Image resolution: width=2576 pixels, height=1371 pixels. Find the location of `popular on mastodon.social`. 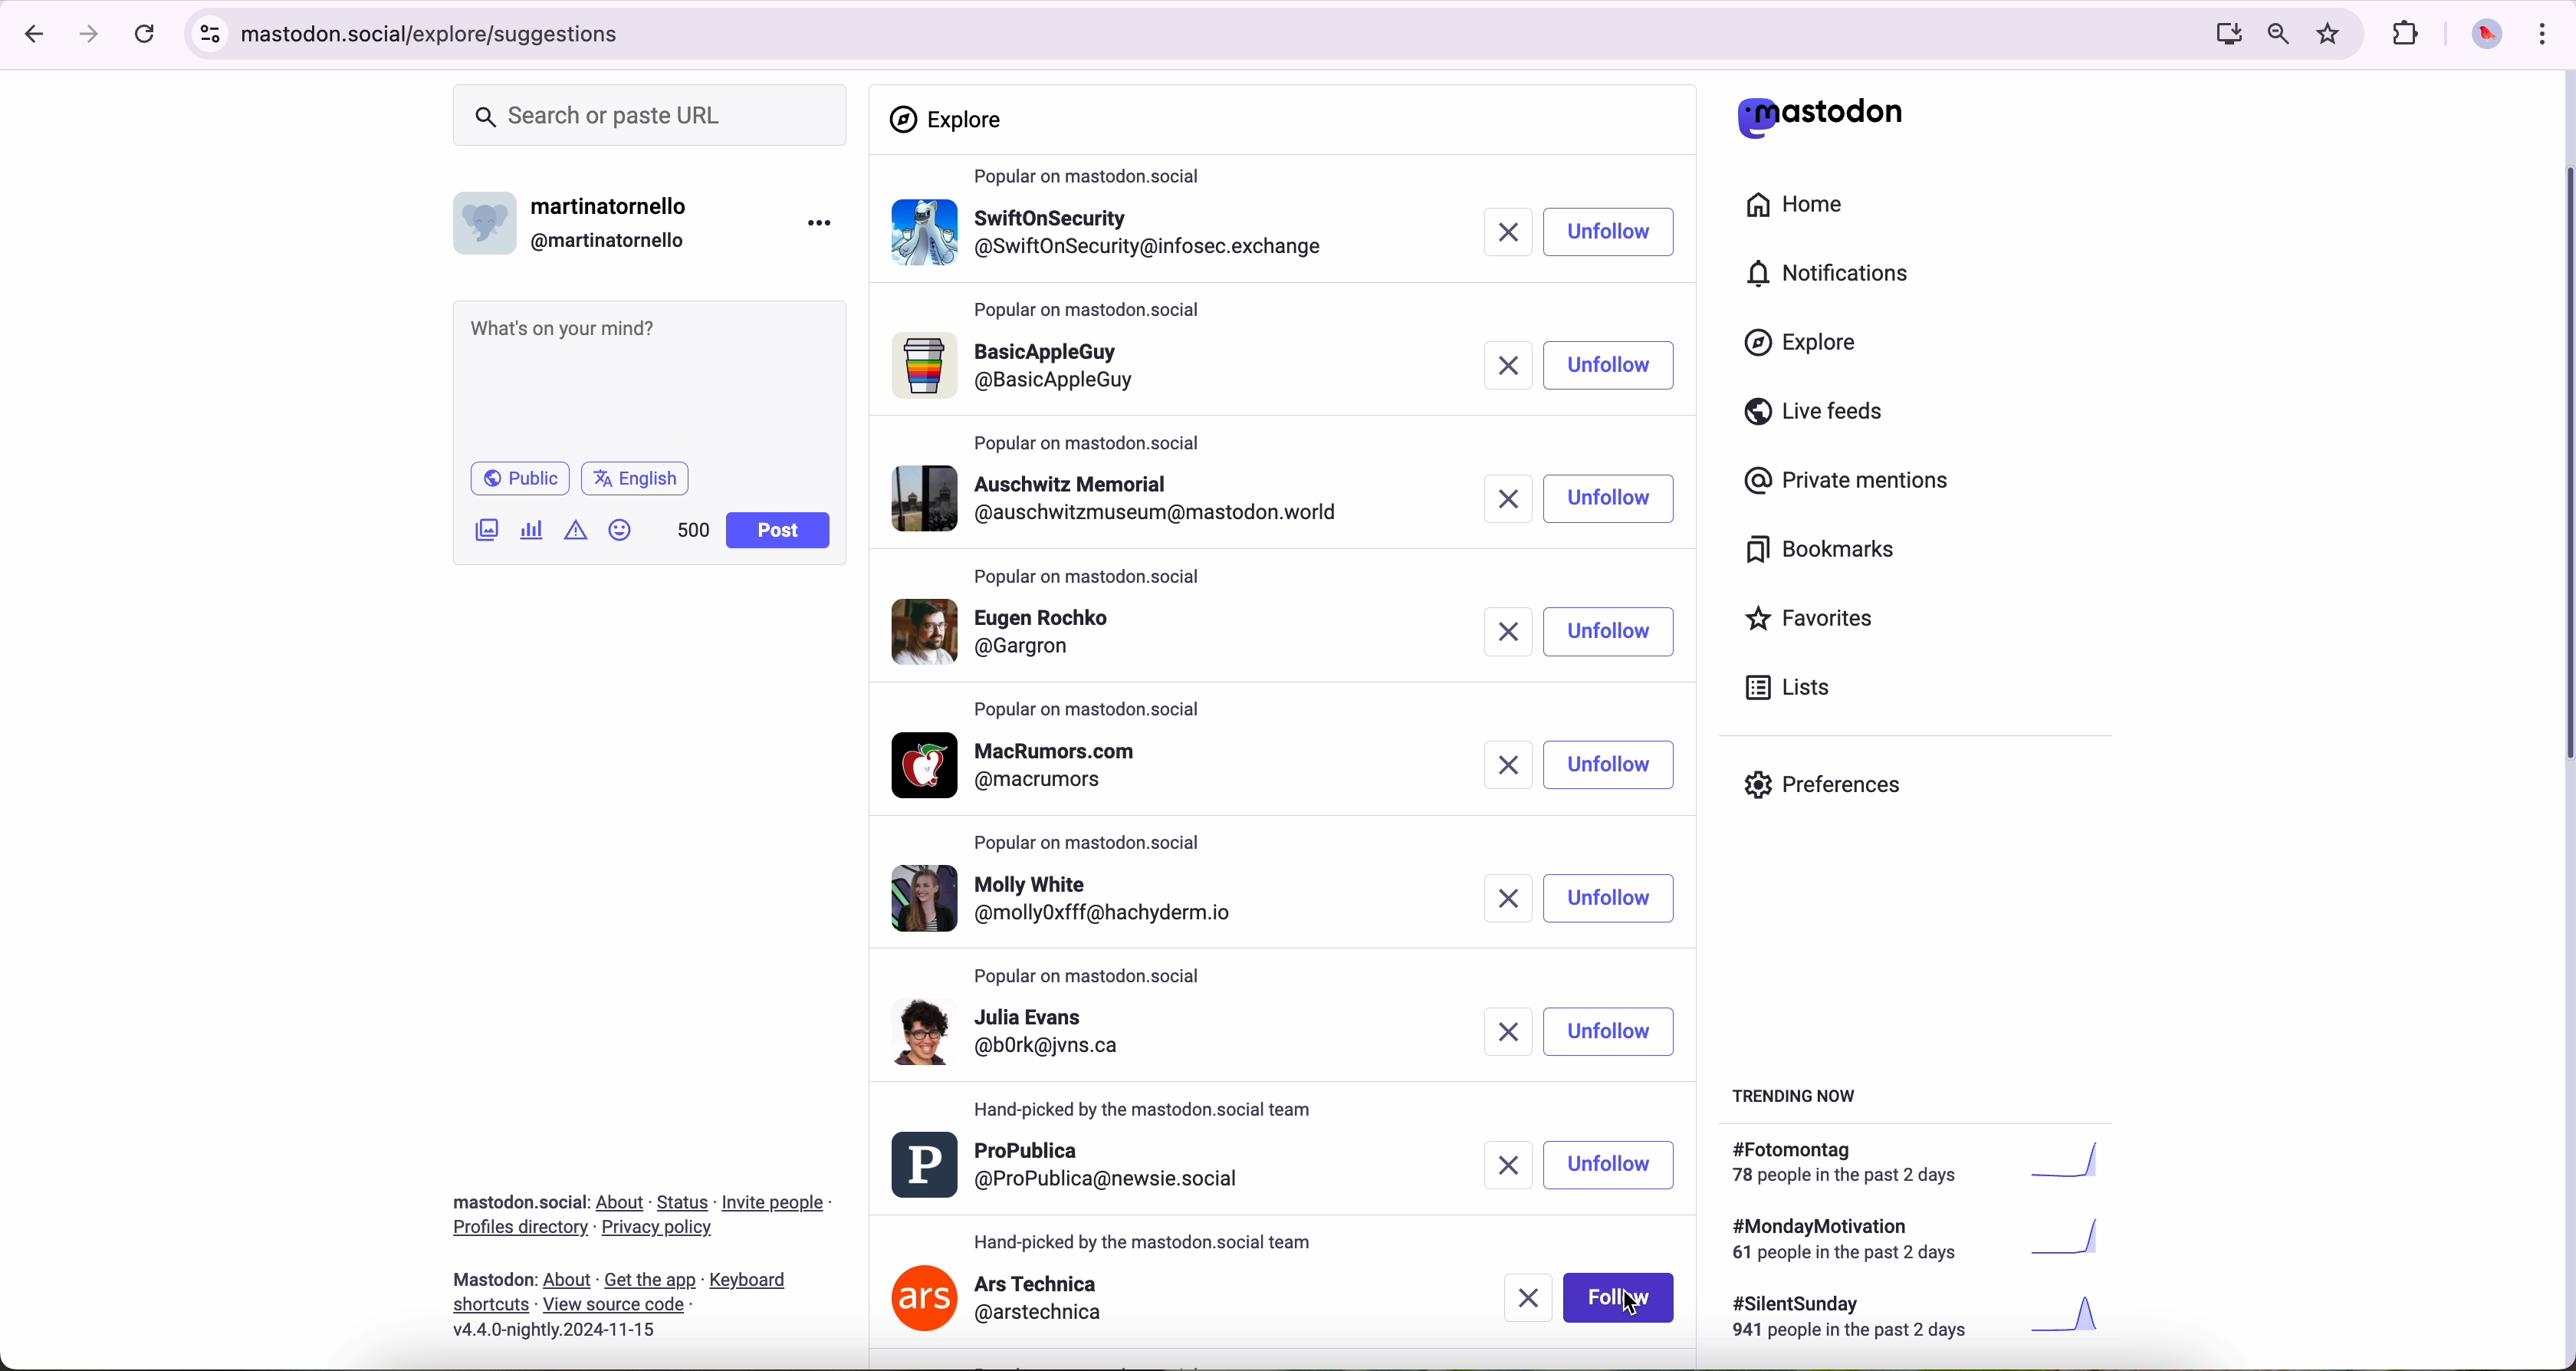

popular on mastodon.social is located at coordinates (1095, 177).